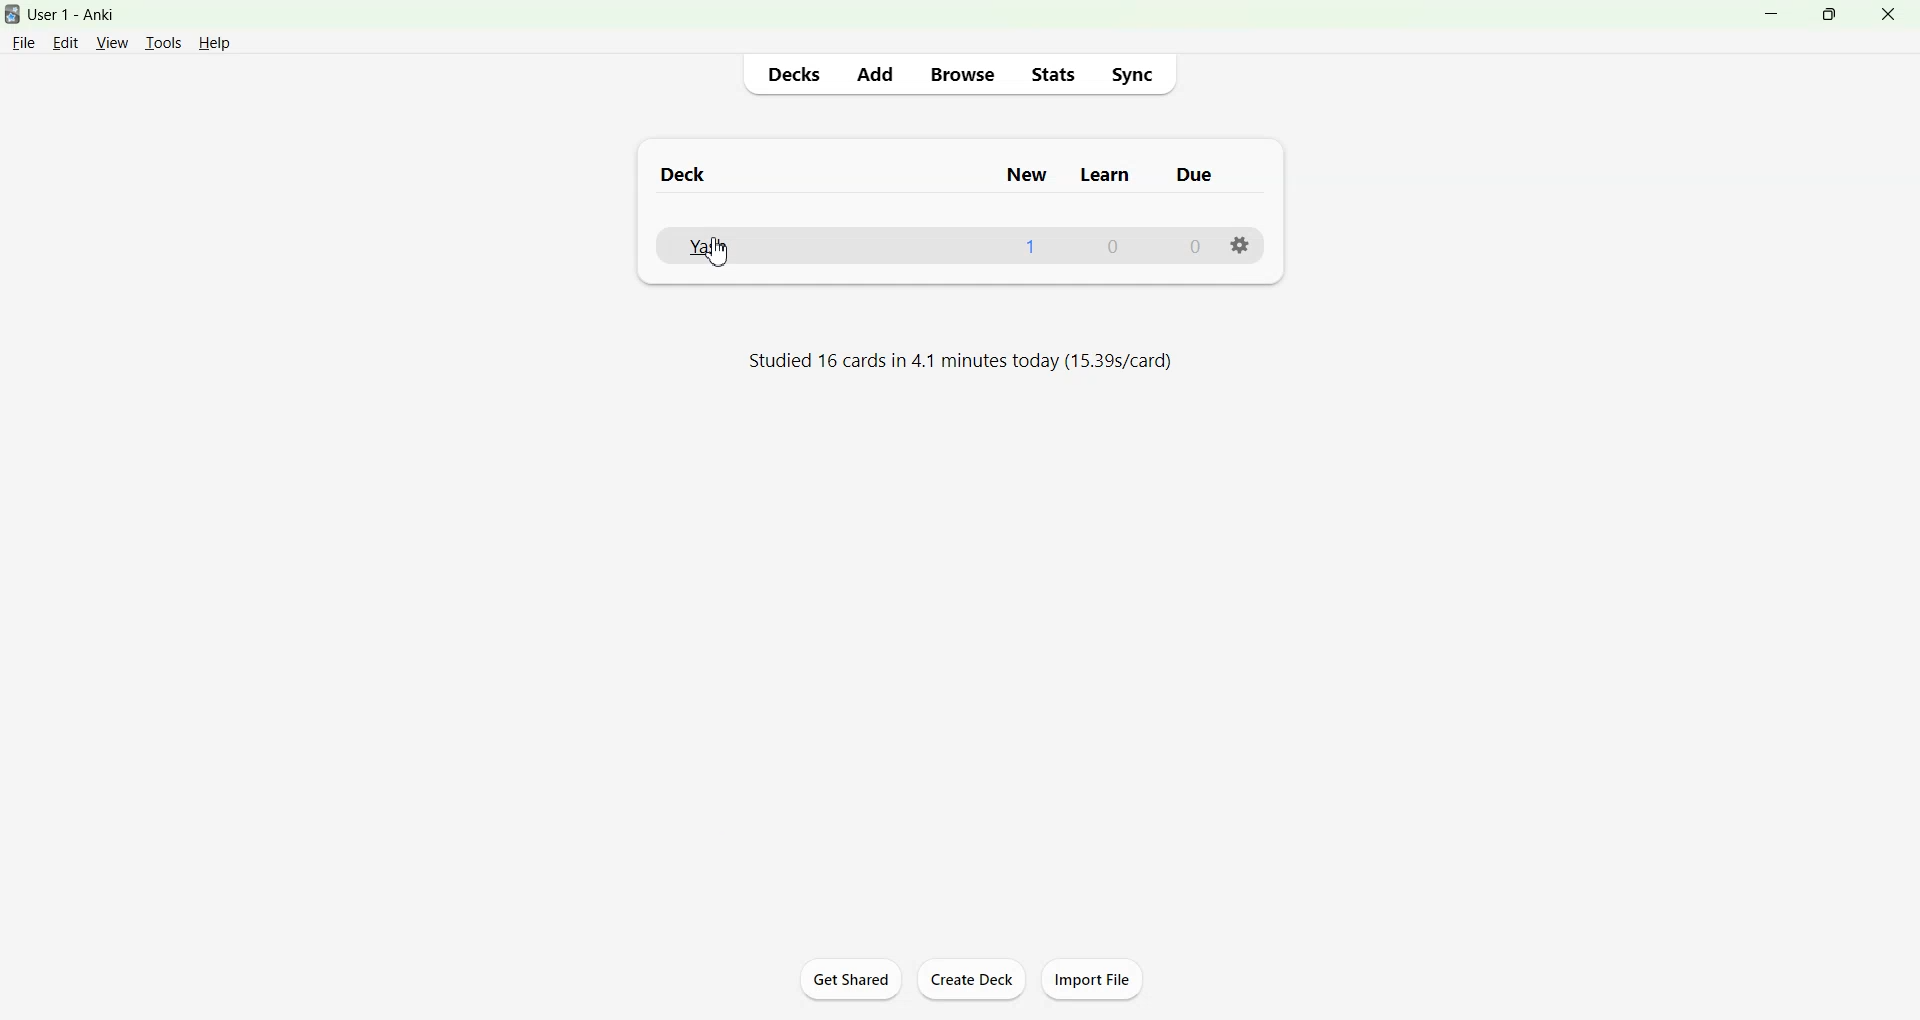 This screenshot has width=1920, height=1020. Describe the element at coordinates (162, 43) in the screenshot. I see `Tools` at that location.